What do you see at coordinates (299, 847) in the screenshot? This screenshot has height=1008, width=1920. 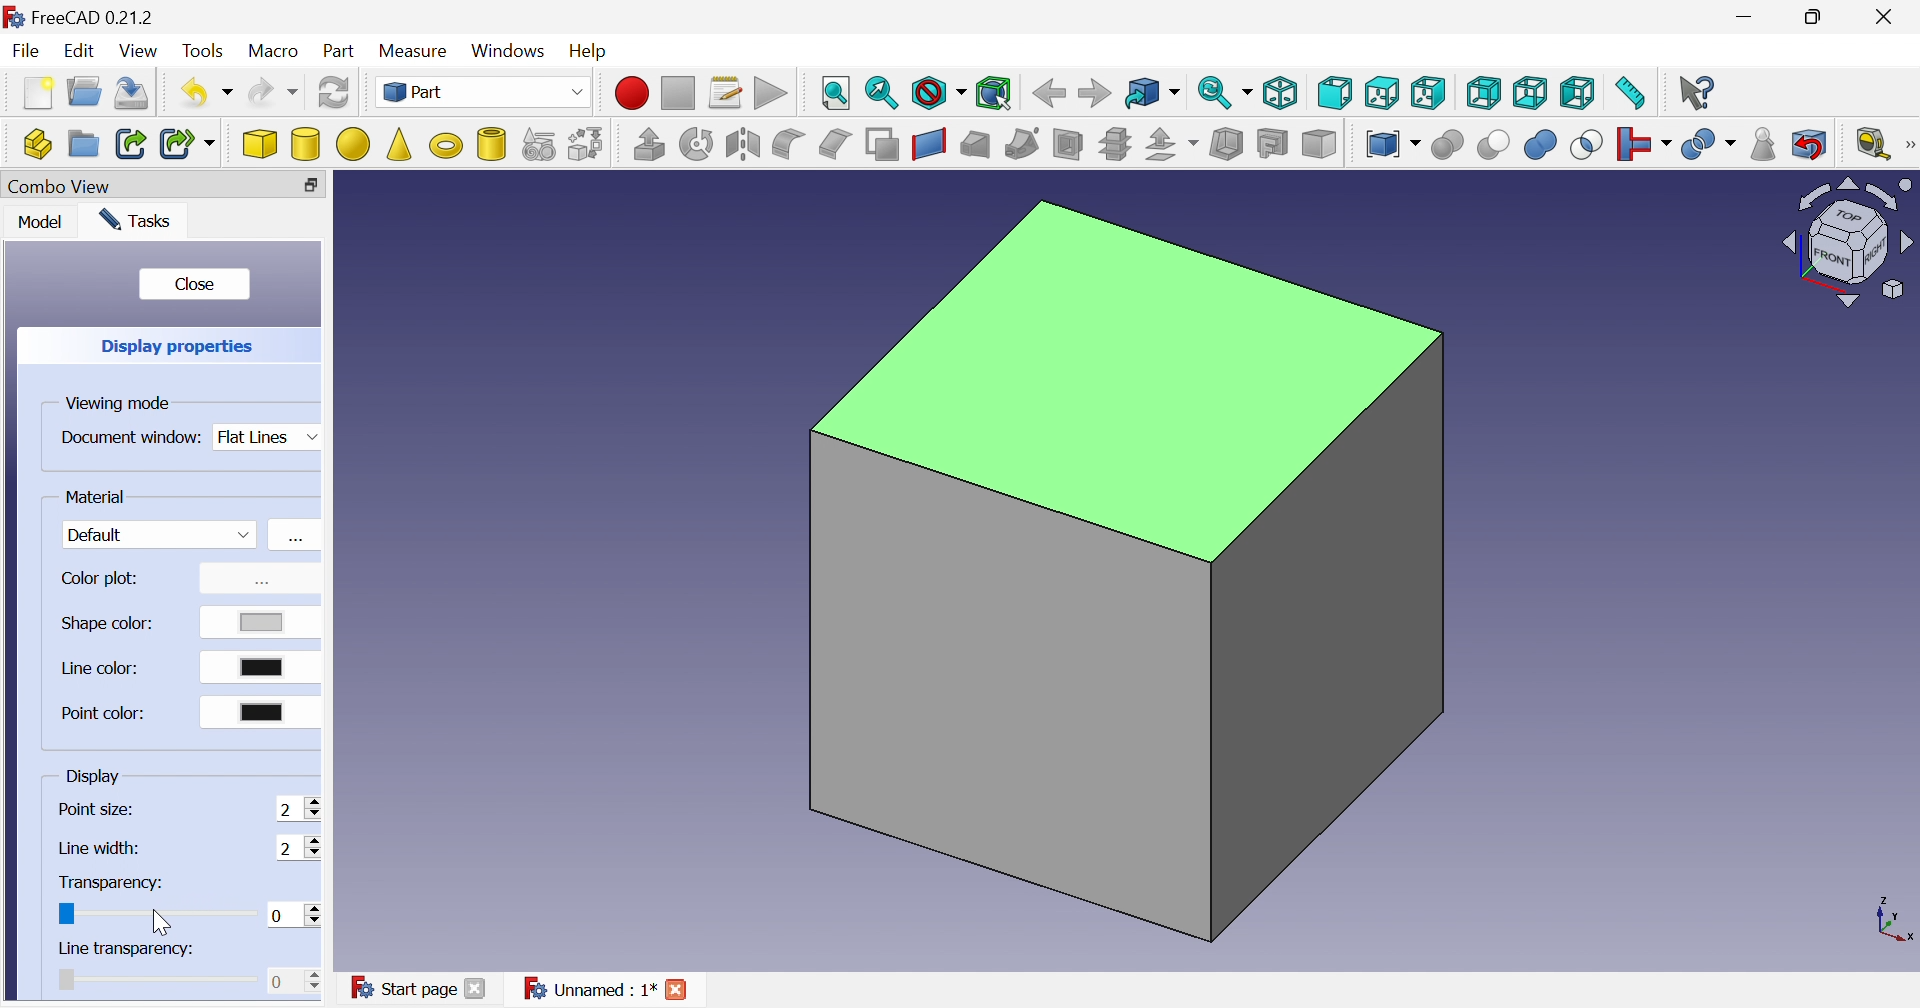 I see `2` at bounding box center [299, 847].